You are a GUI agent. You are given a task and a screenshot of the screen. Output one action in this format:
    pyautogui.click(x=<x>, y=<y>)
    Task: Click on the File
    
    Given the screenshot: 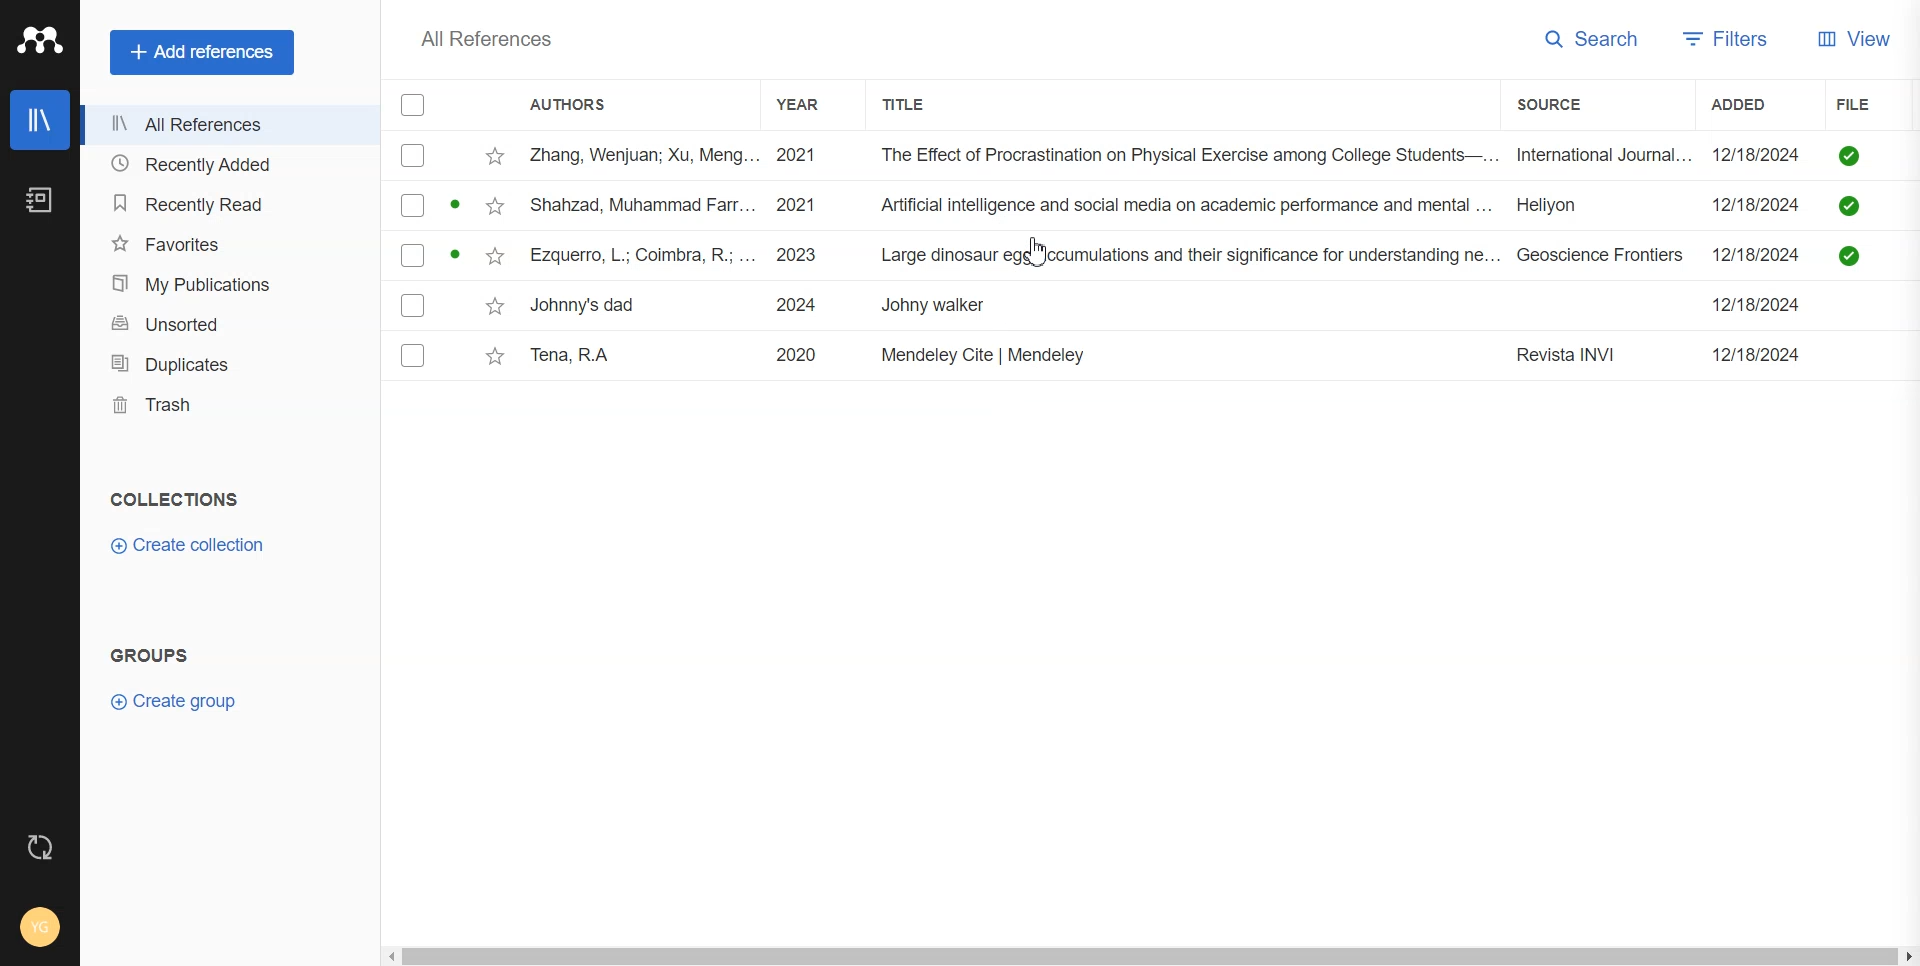 What is the action you would take?
    pyautogui.click(x=1113, y=204)
    